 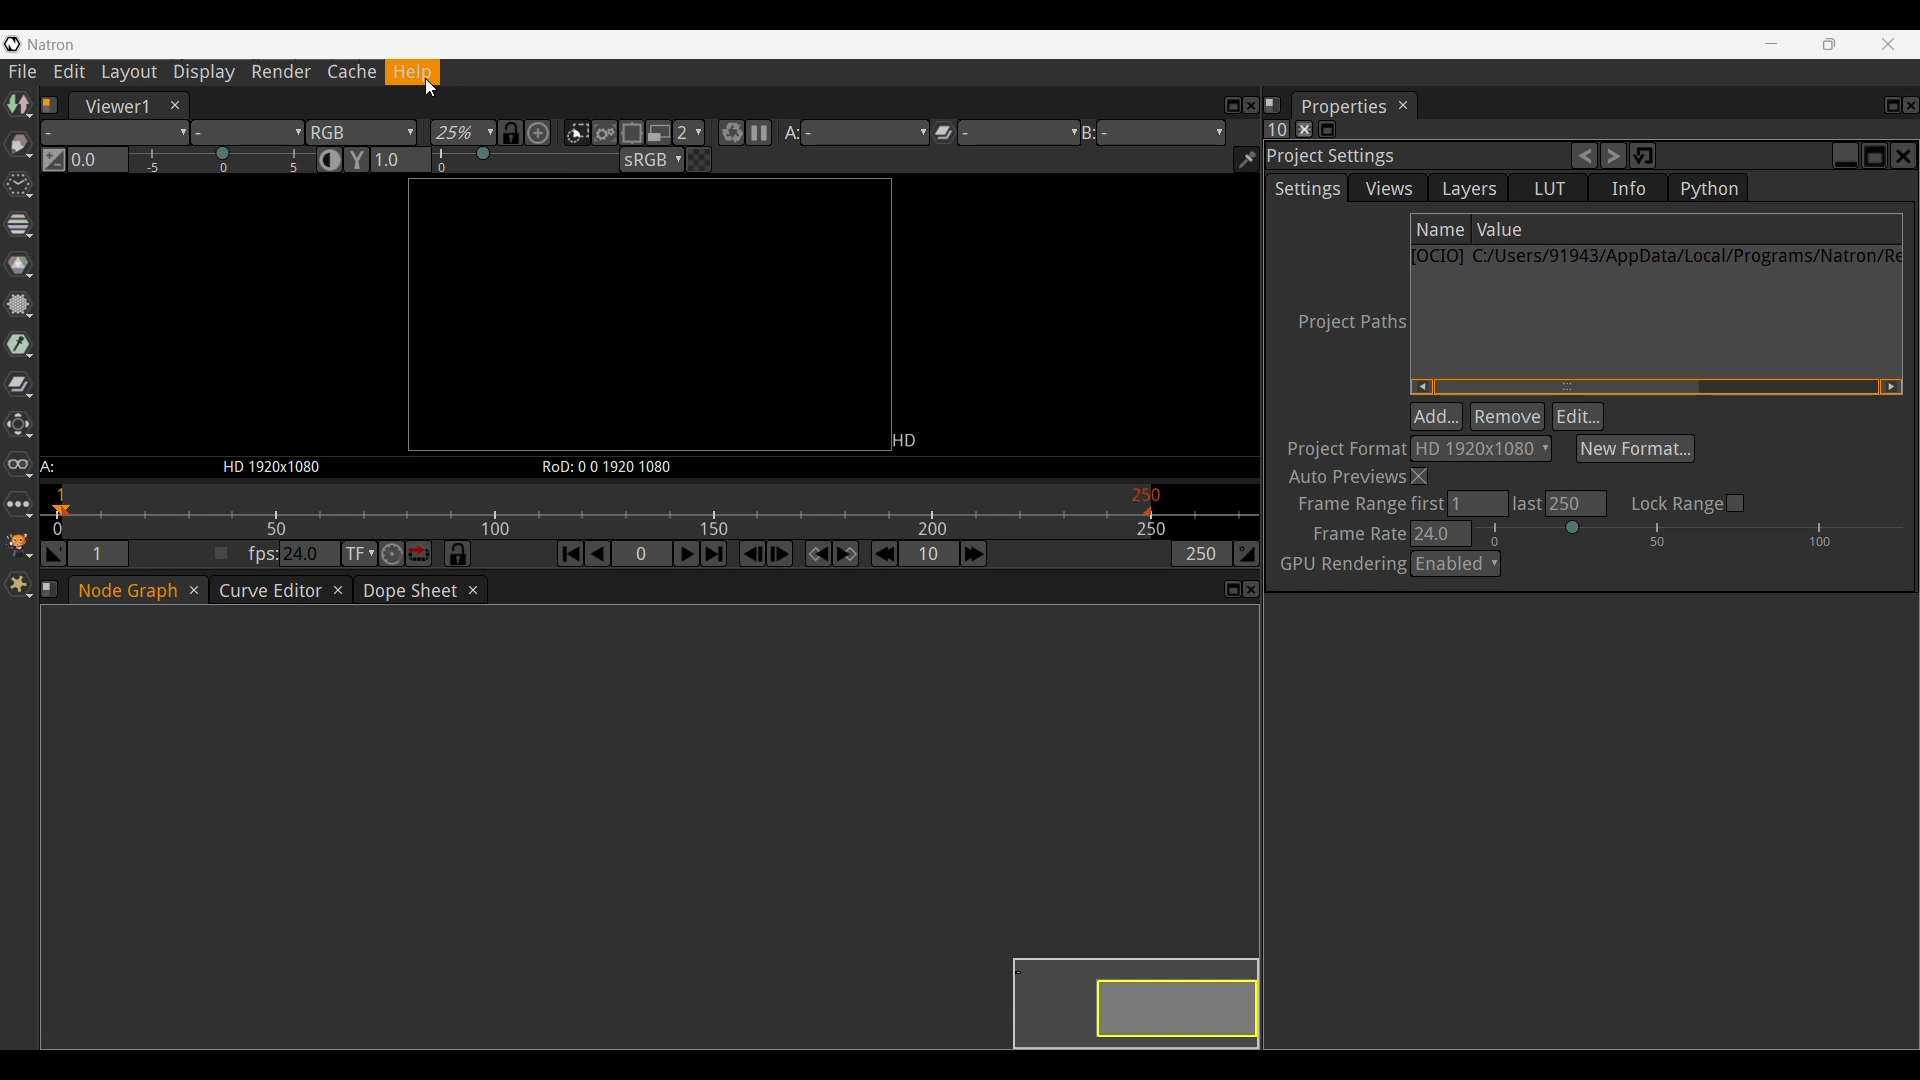 I want to click on Viewer gamma correction level, so click(x=527, y=157).